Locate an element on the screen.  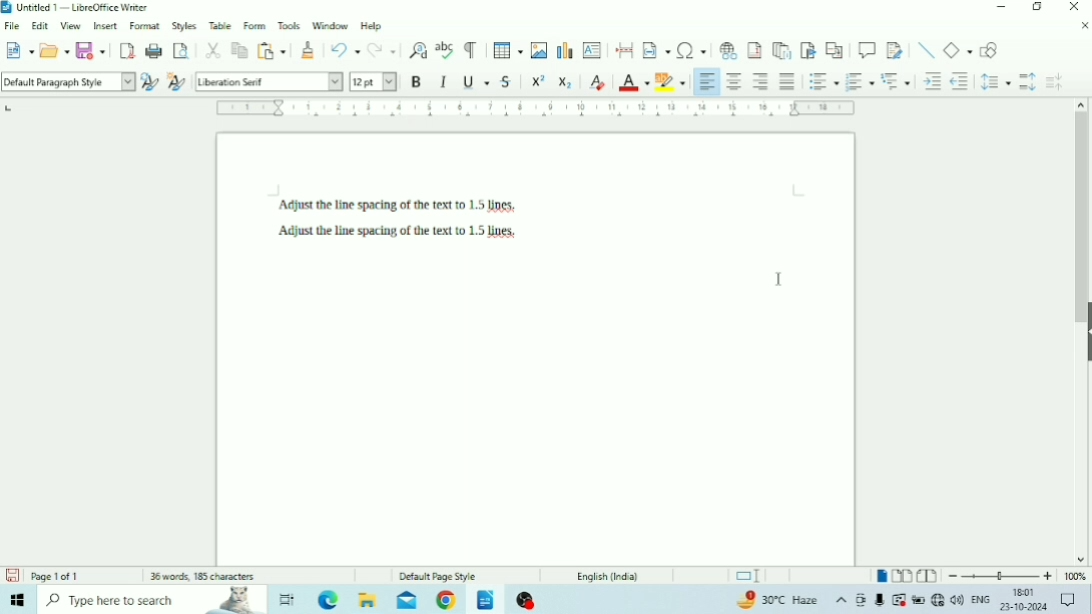
Clear Direct Formatting is located at coordinates (597, 82).